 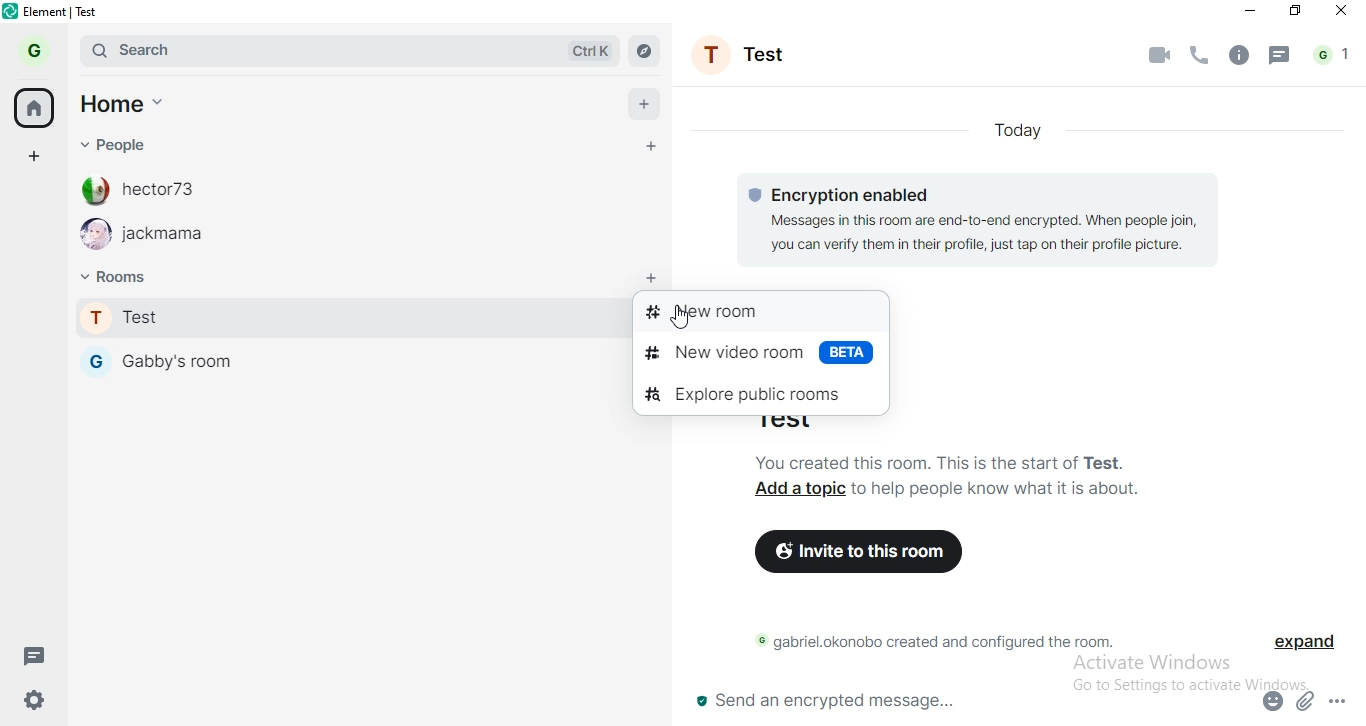 What do you see at coordinates (345, 359) in the screenshot?
I see `gabby's room` at bounding box center [345, 359].